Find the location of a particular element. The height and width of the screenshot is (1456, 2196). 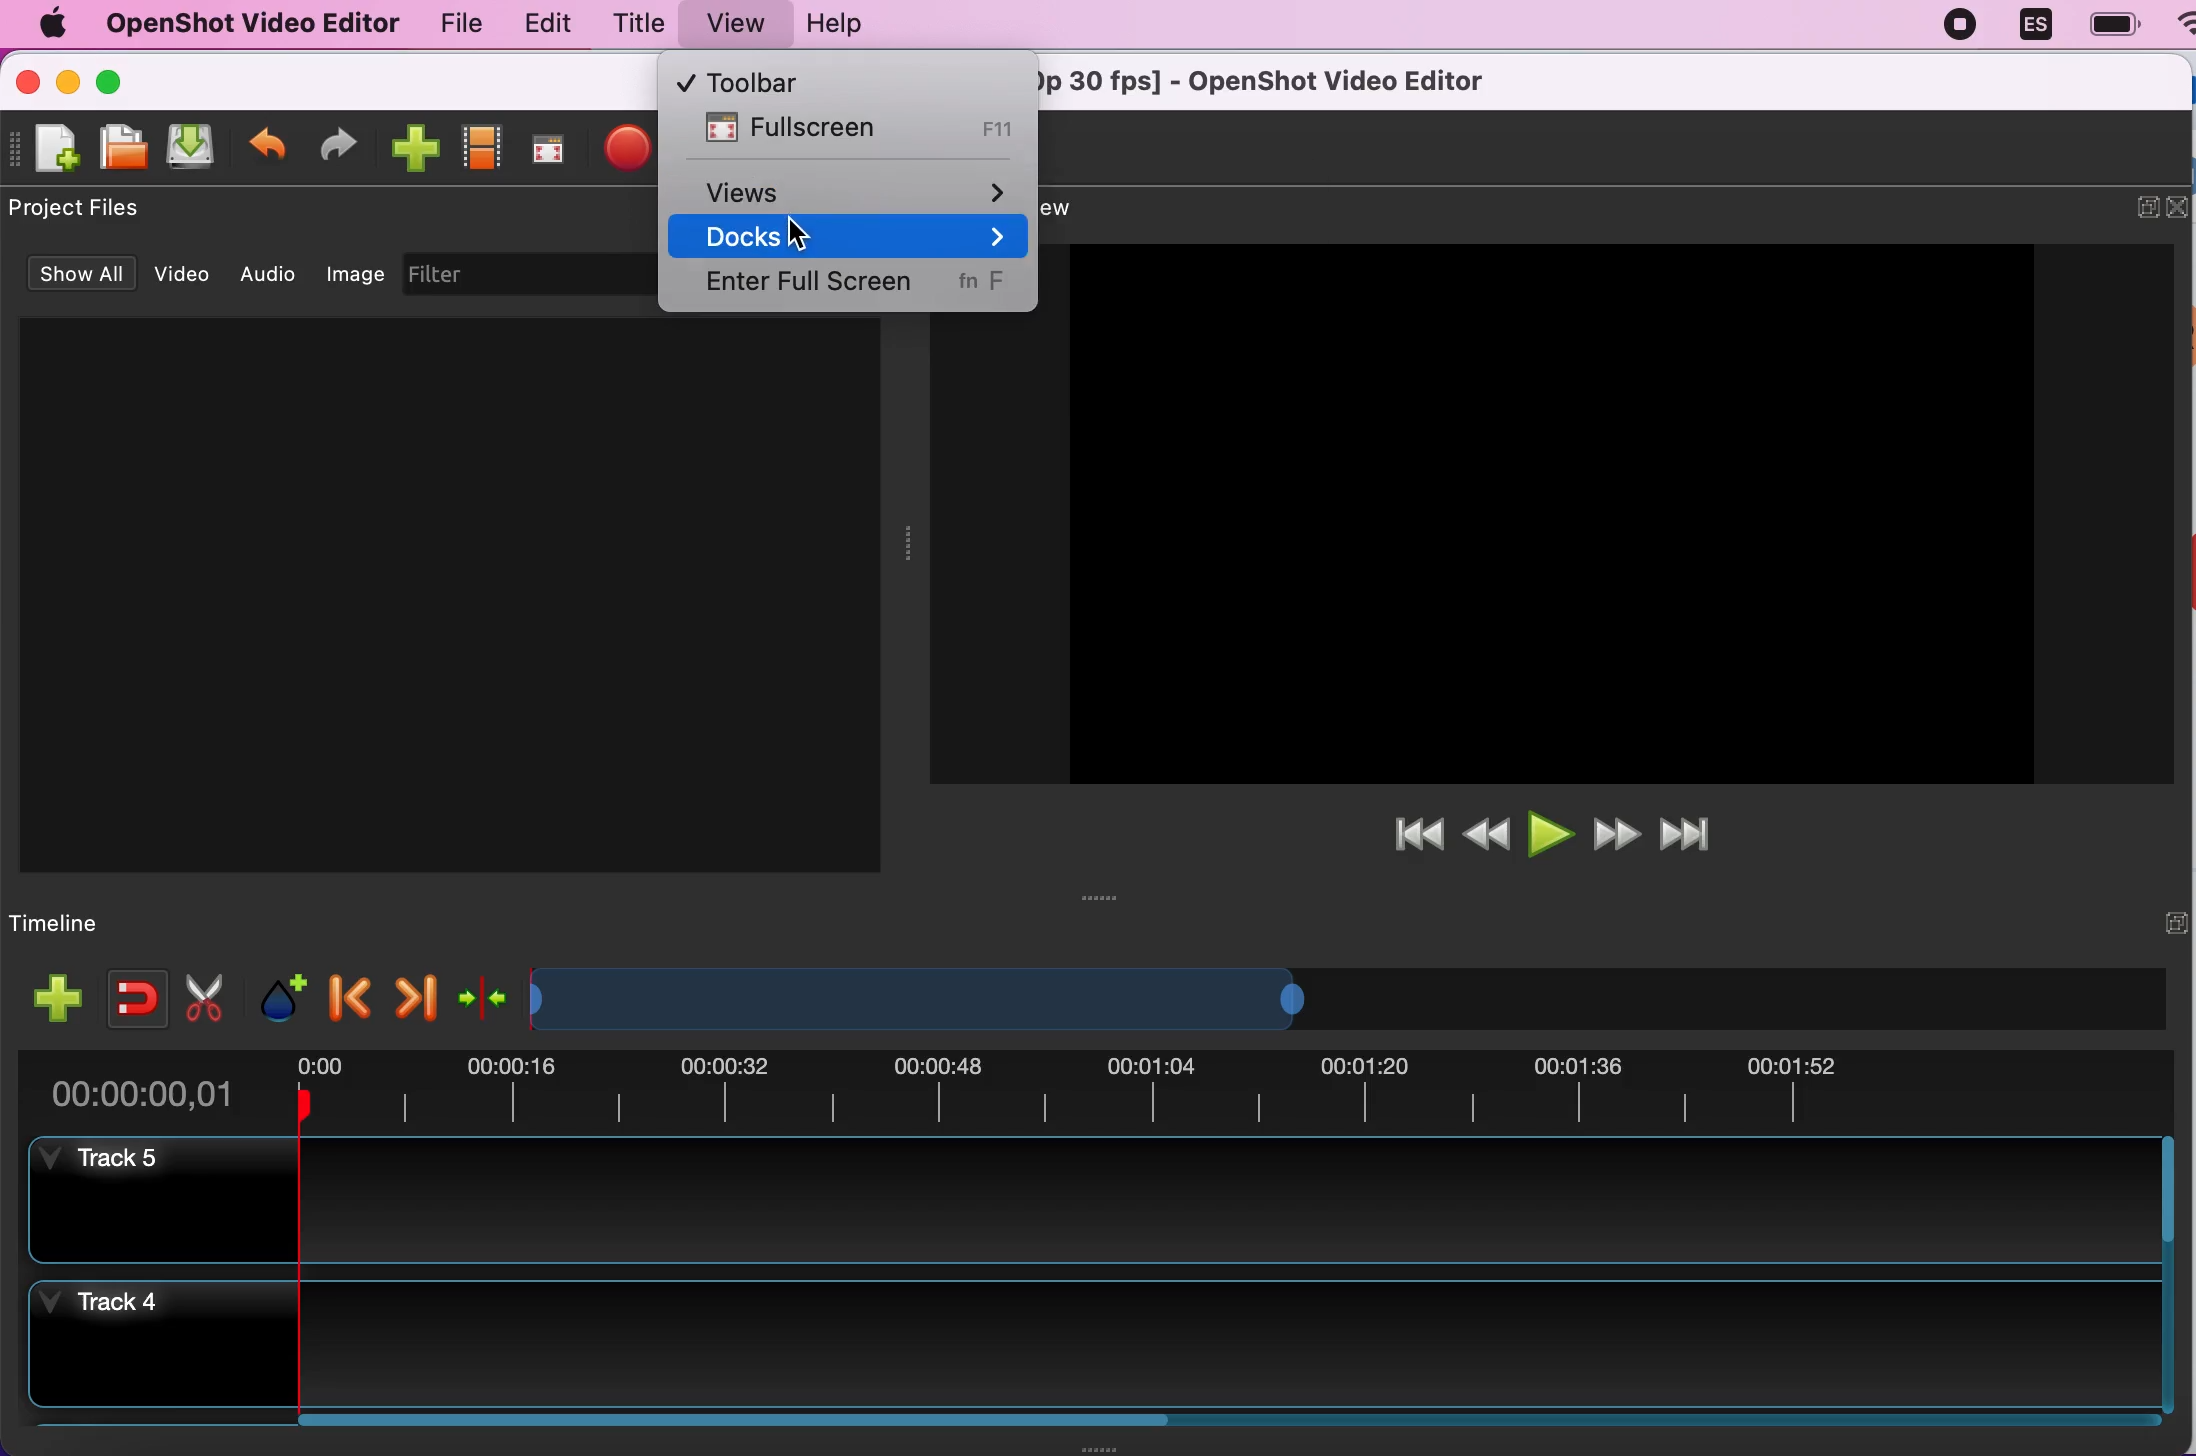

save file is located at coordinates (192, 148).